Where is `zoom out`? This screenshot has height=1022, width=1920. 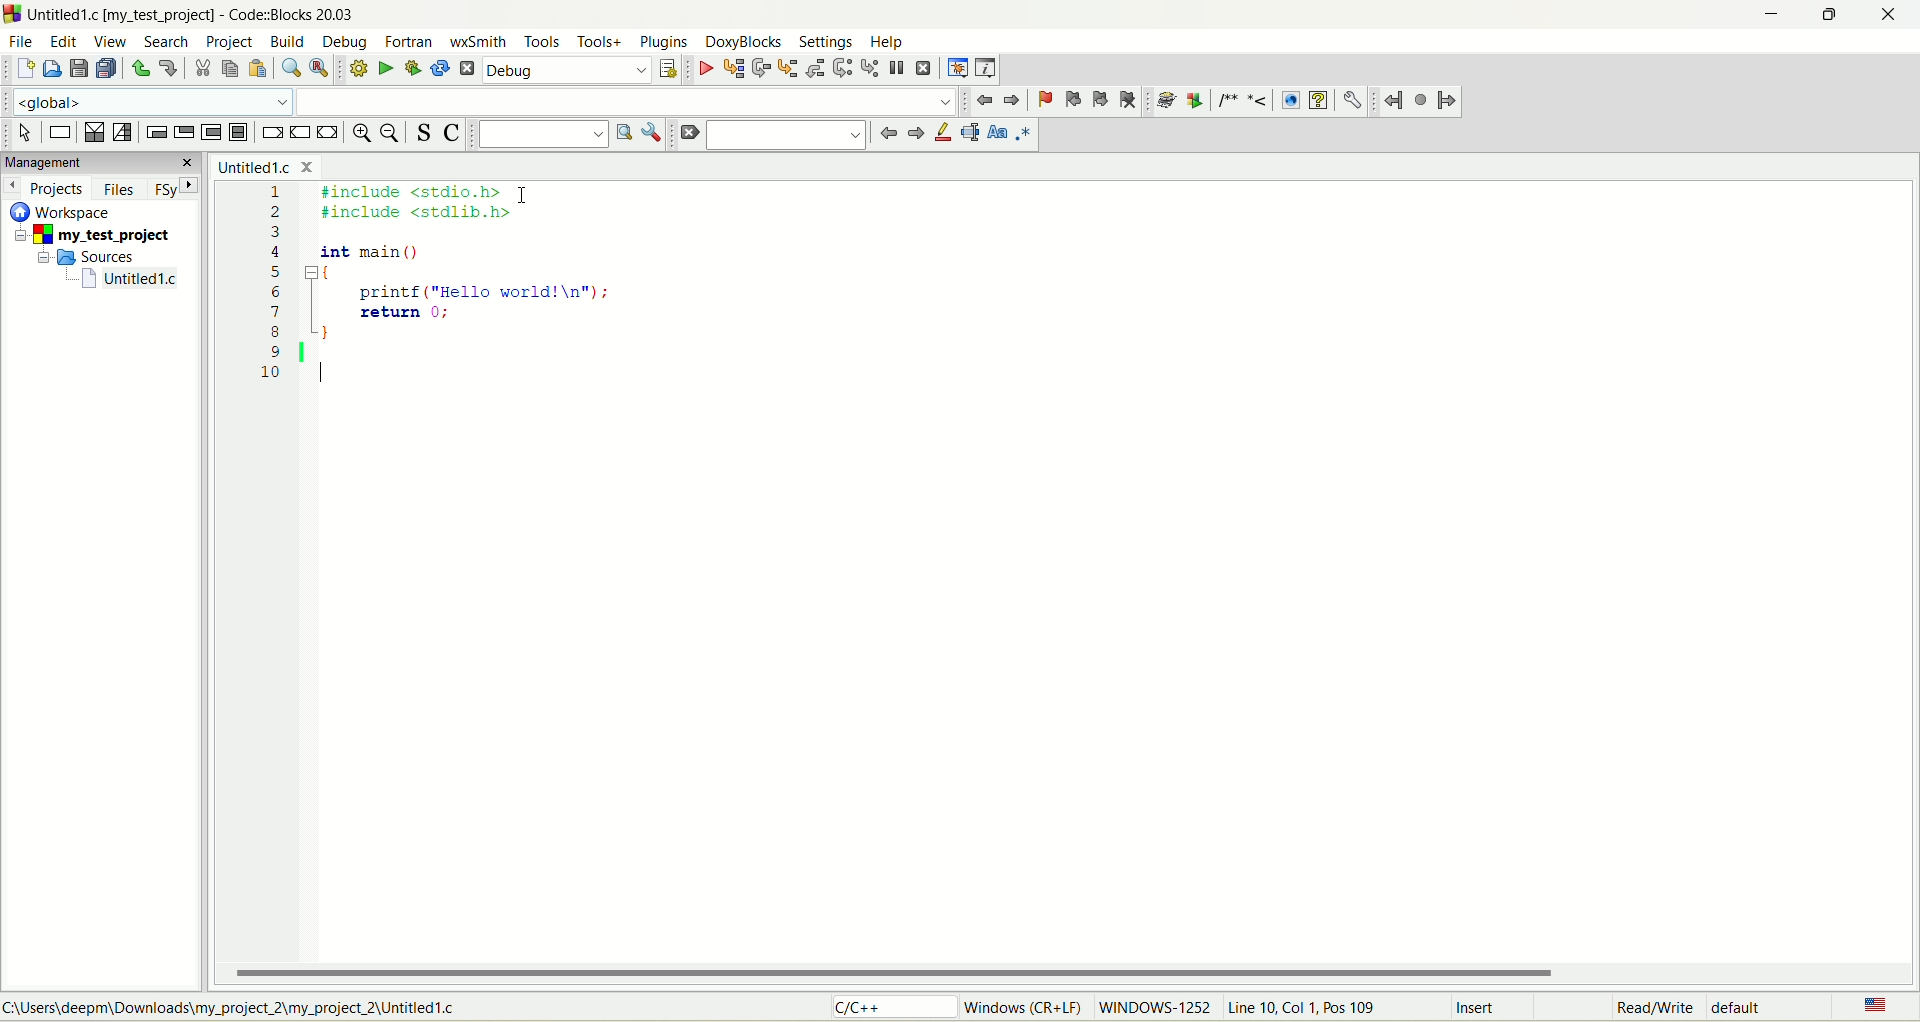 zoom out is located at coordinates (393, 137).